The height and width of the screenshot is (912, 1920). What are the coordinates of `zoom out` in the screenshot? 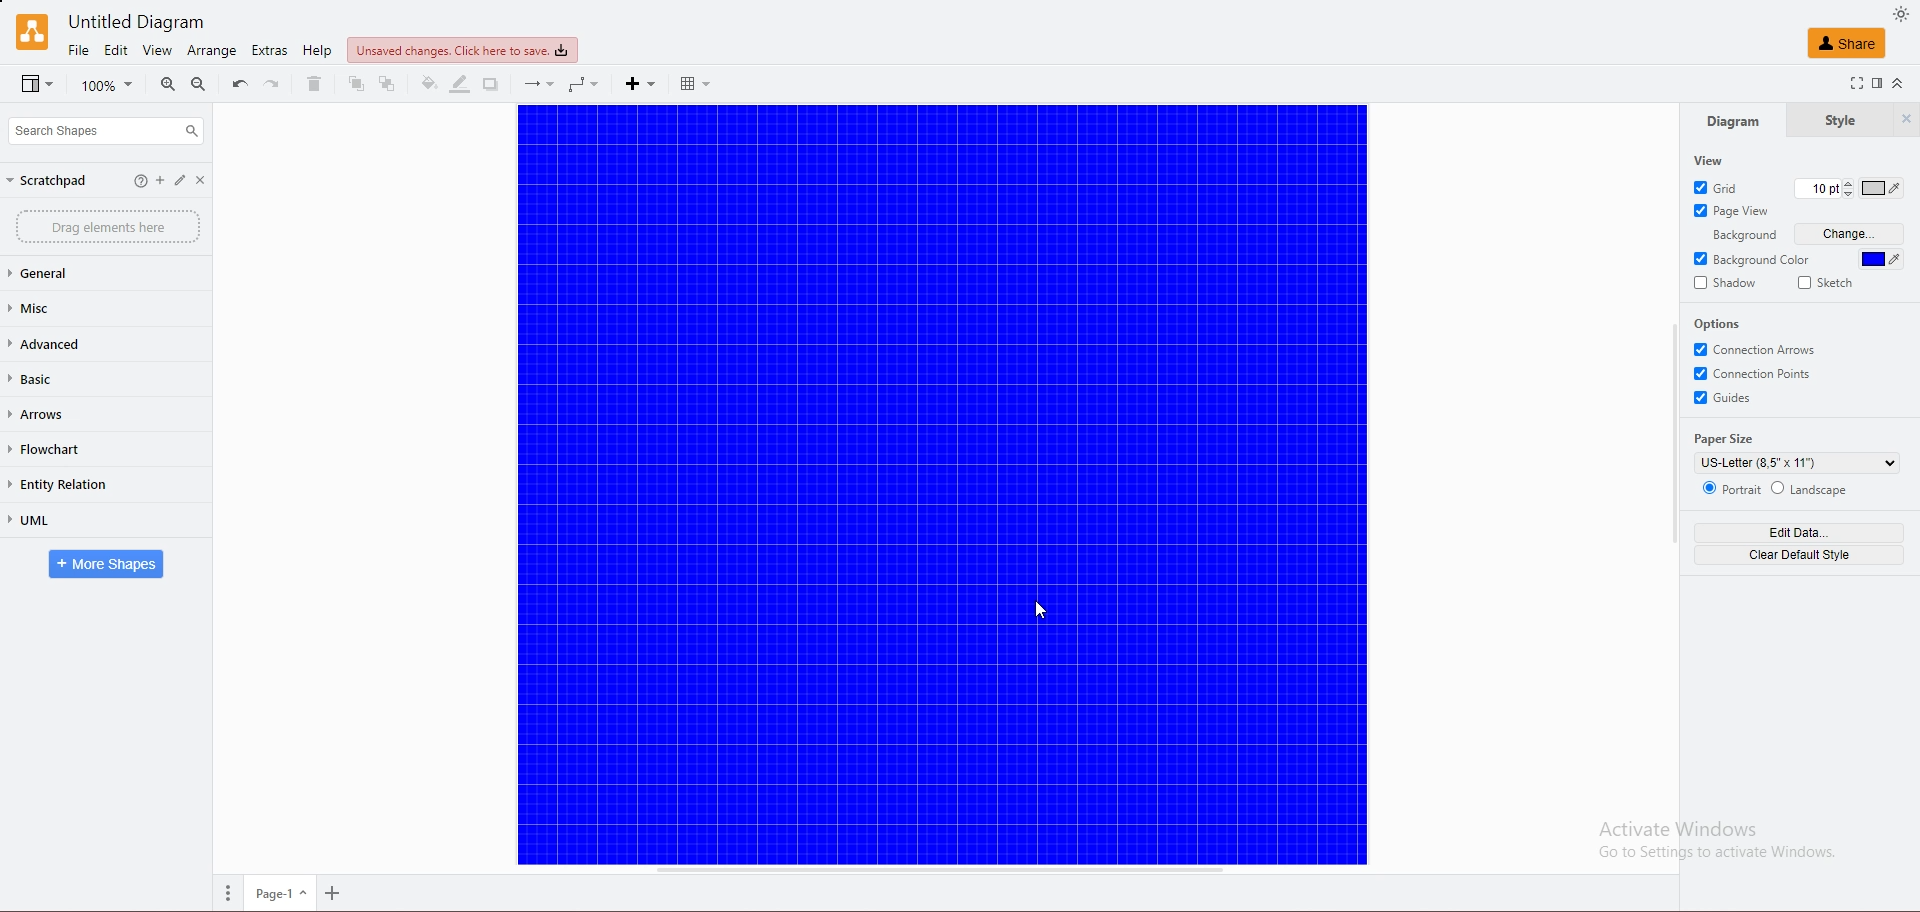 It's located at (199, 84).